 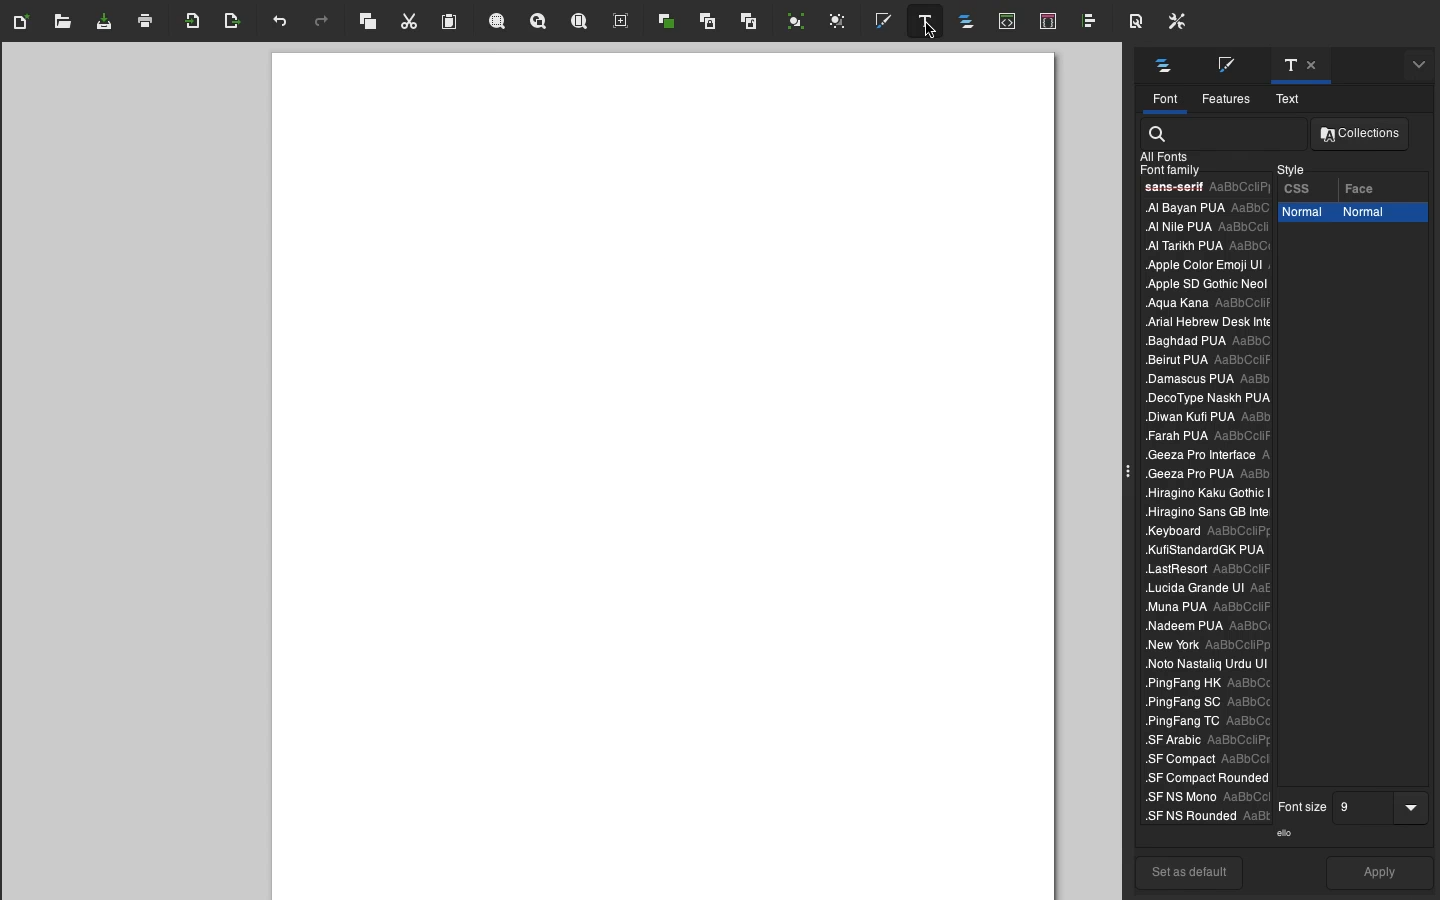 What do you see at coordinates (1159, 131) in the screenshot?
I see `Search` at bounding box center [1159, 131].